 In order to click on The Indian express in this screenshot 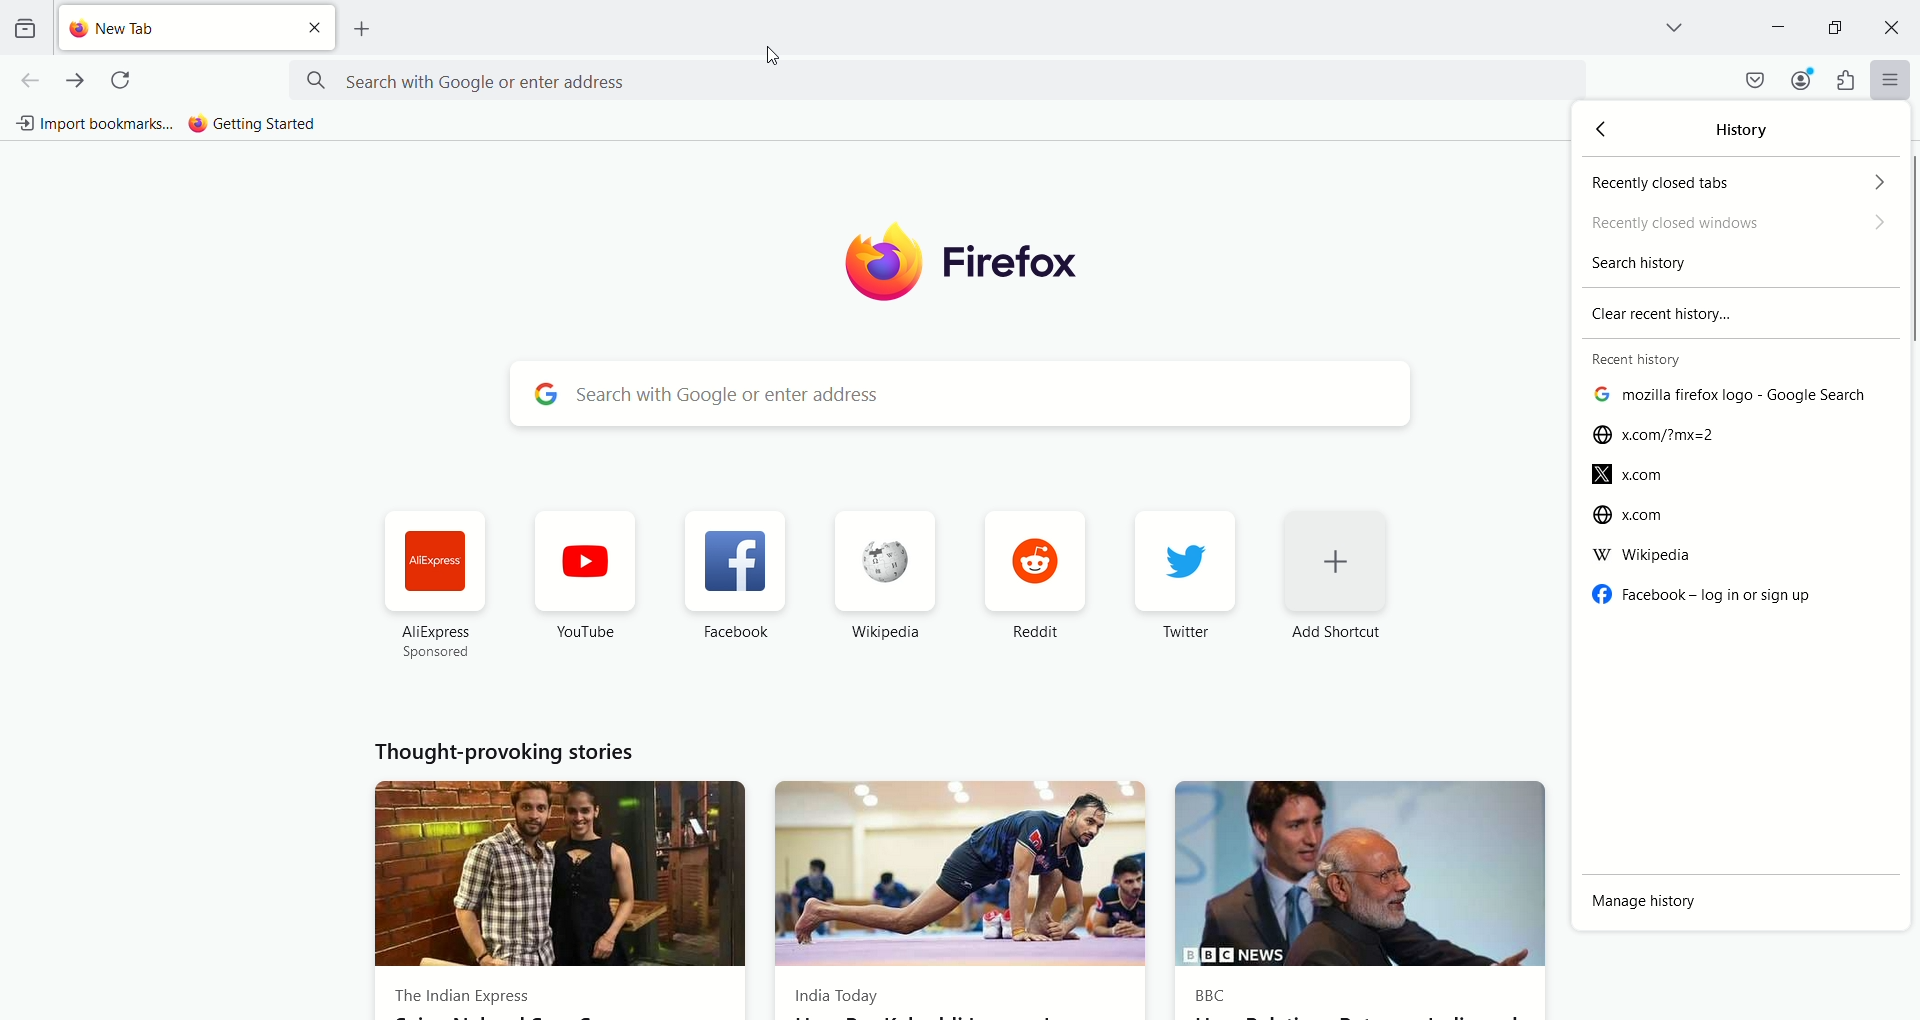, I will do `click(566, 899)`.